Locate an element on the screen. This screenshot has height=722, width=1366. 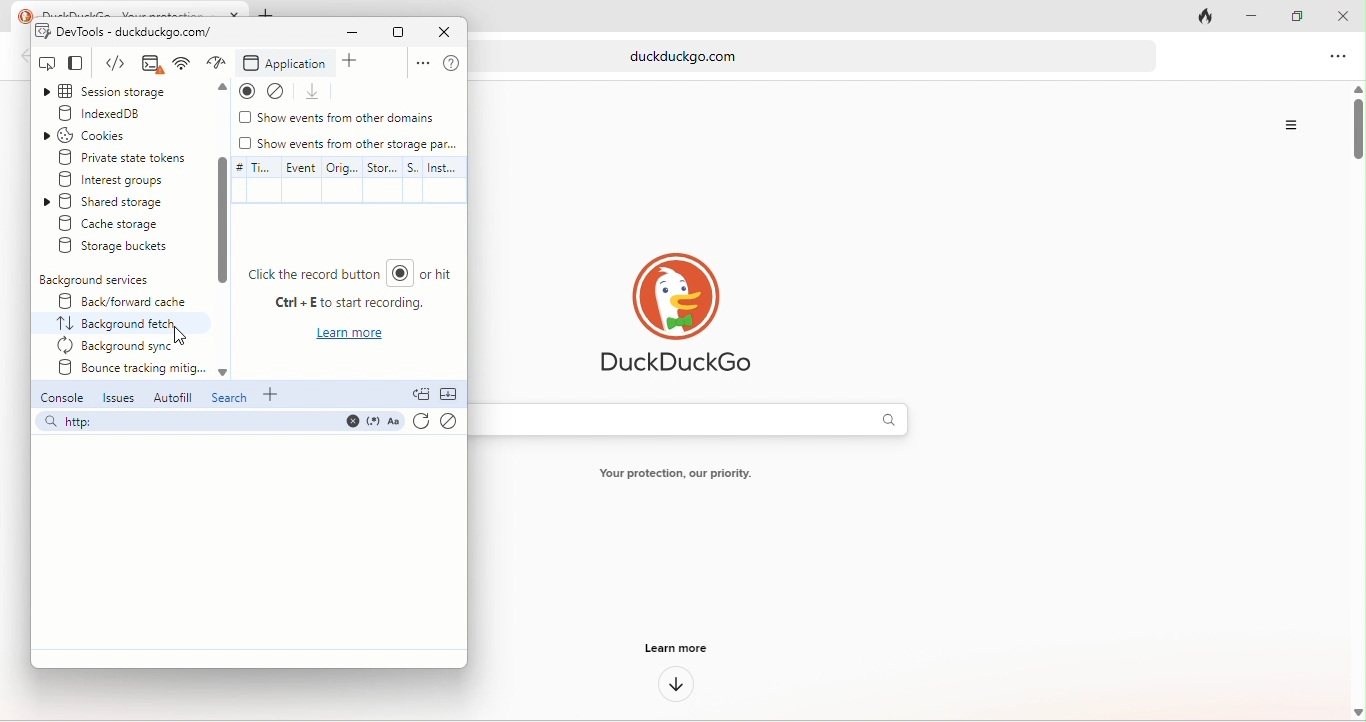
close is located at coordinates (1344, 17).